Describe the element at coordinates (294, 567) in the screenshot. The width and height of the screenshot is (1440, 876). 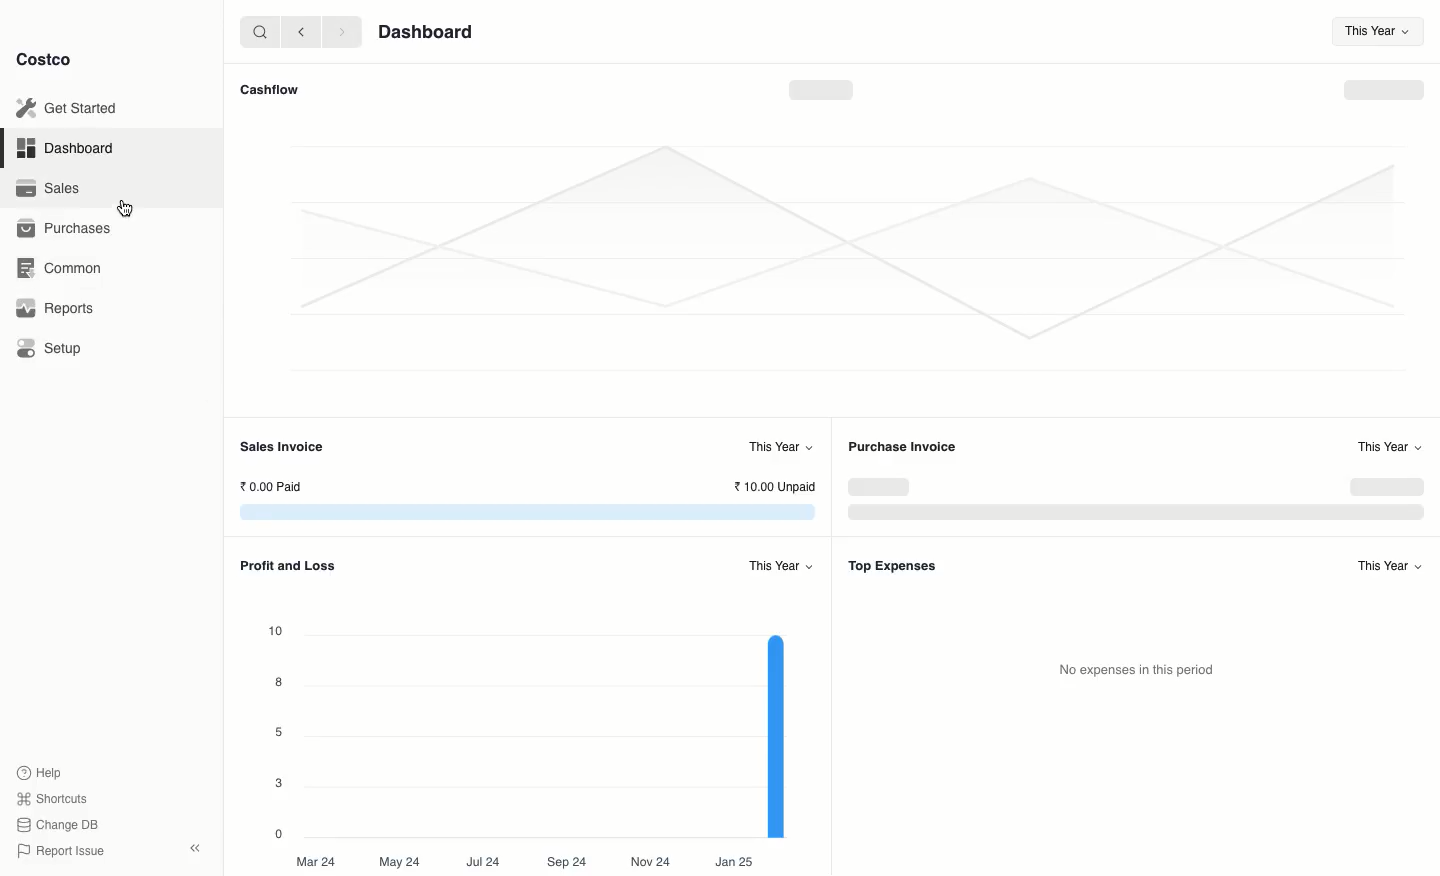
I see `Profit and Loss` at that location.